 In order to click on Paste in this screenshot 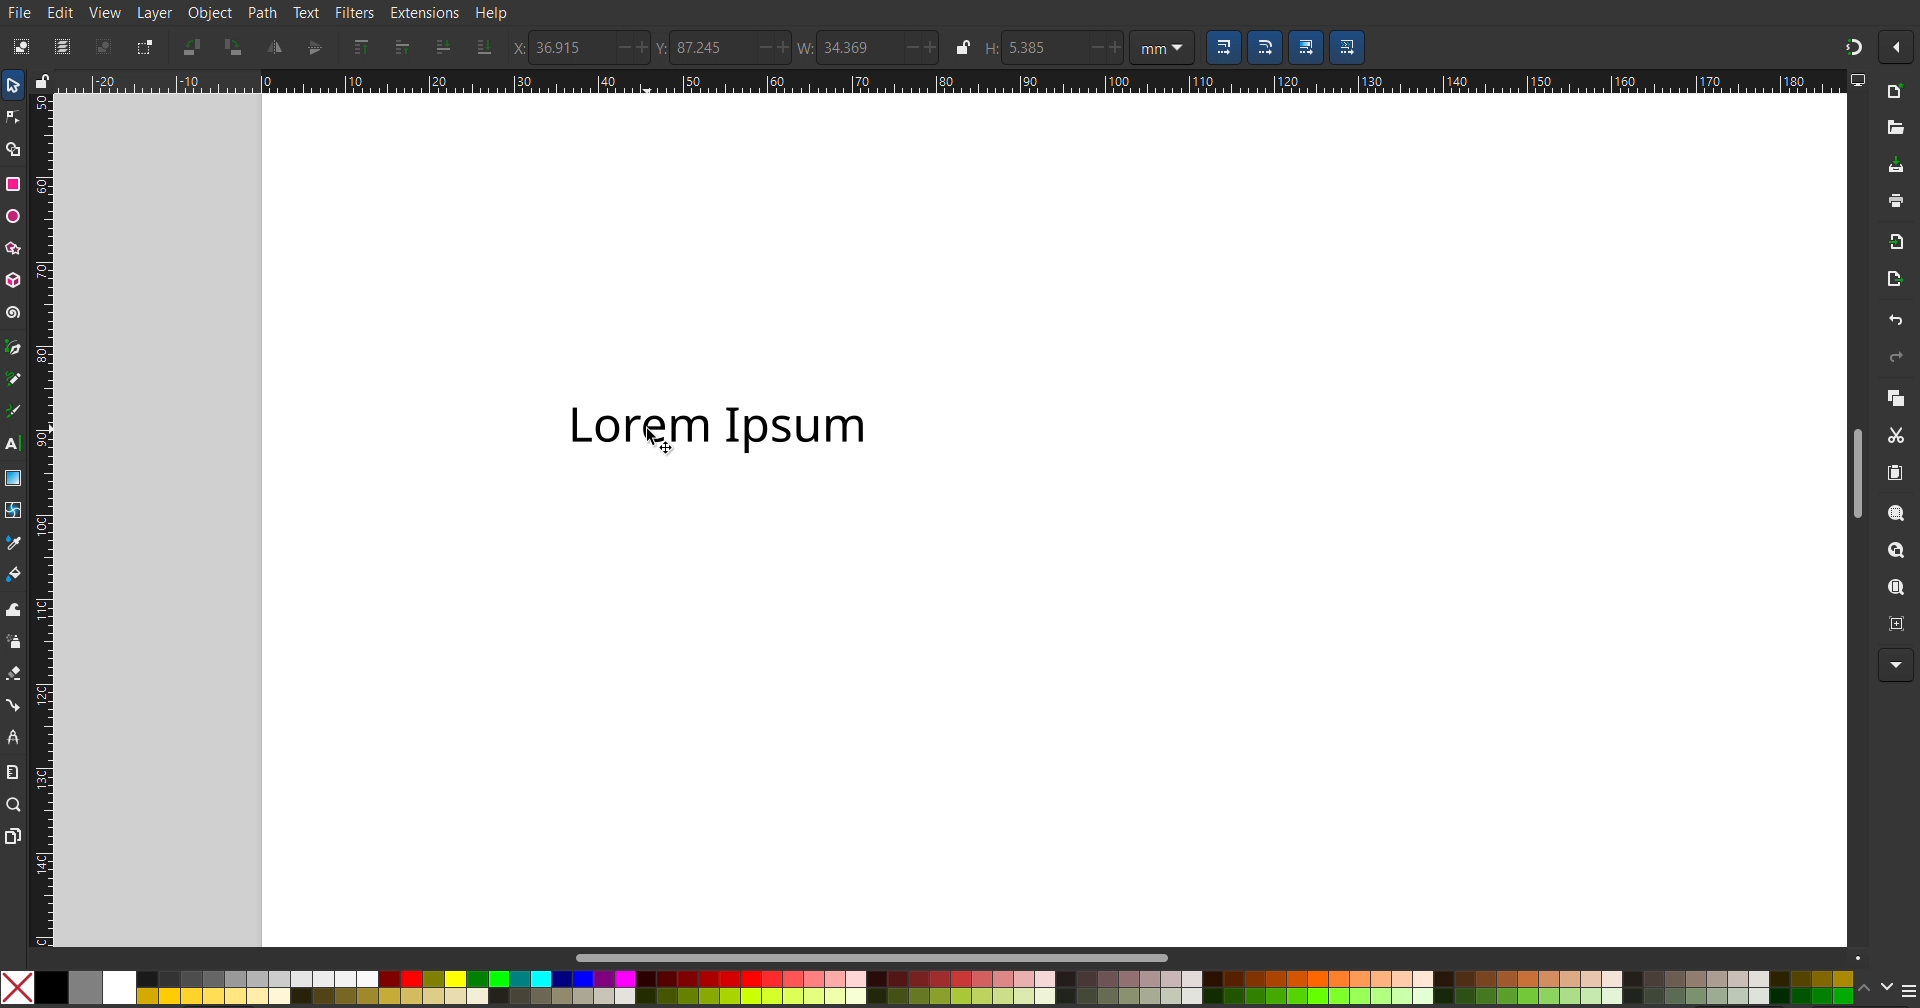, I will do `click(1894, 473)`.